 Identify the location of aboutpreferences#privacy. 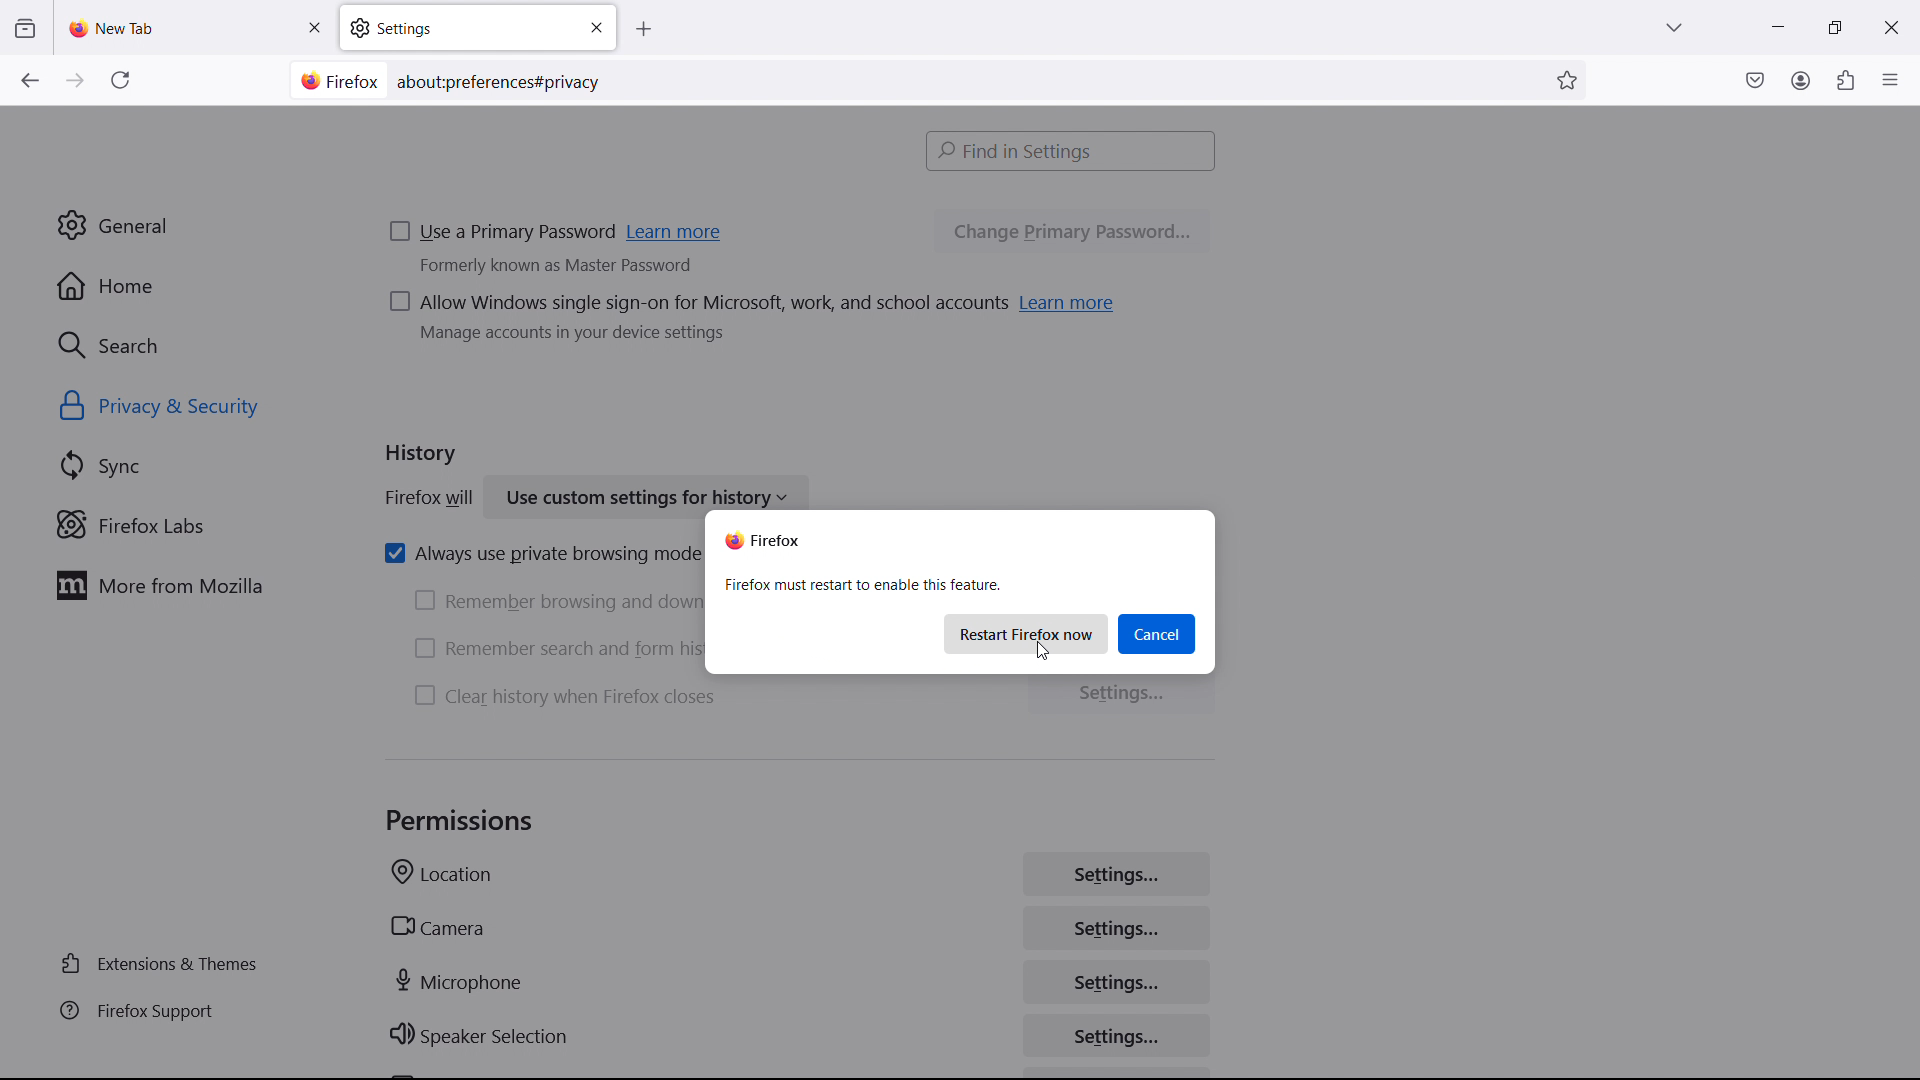
(506, 78).